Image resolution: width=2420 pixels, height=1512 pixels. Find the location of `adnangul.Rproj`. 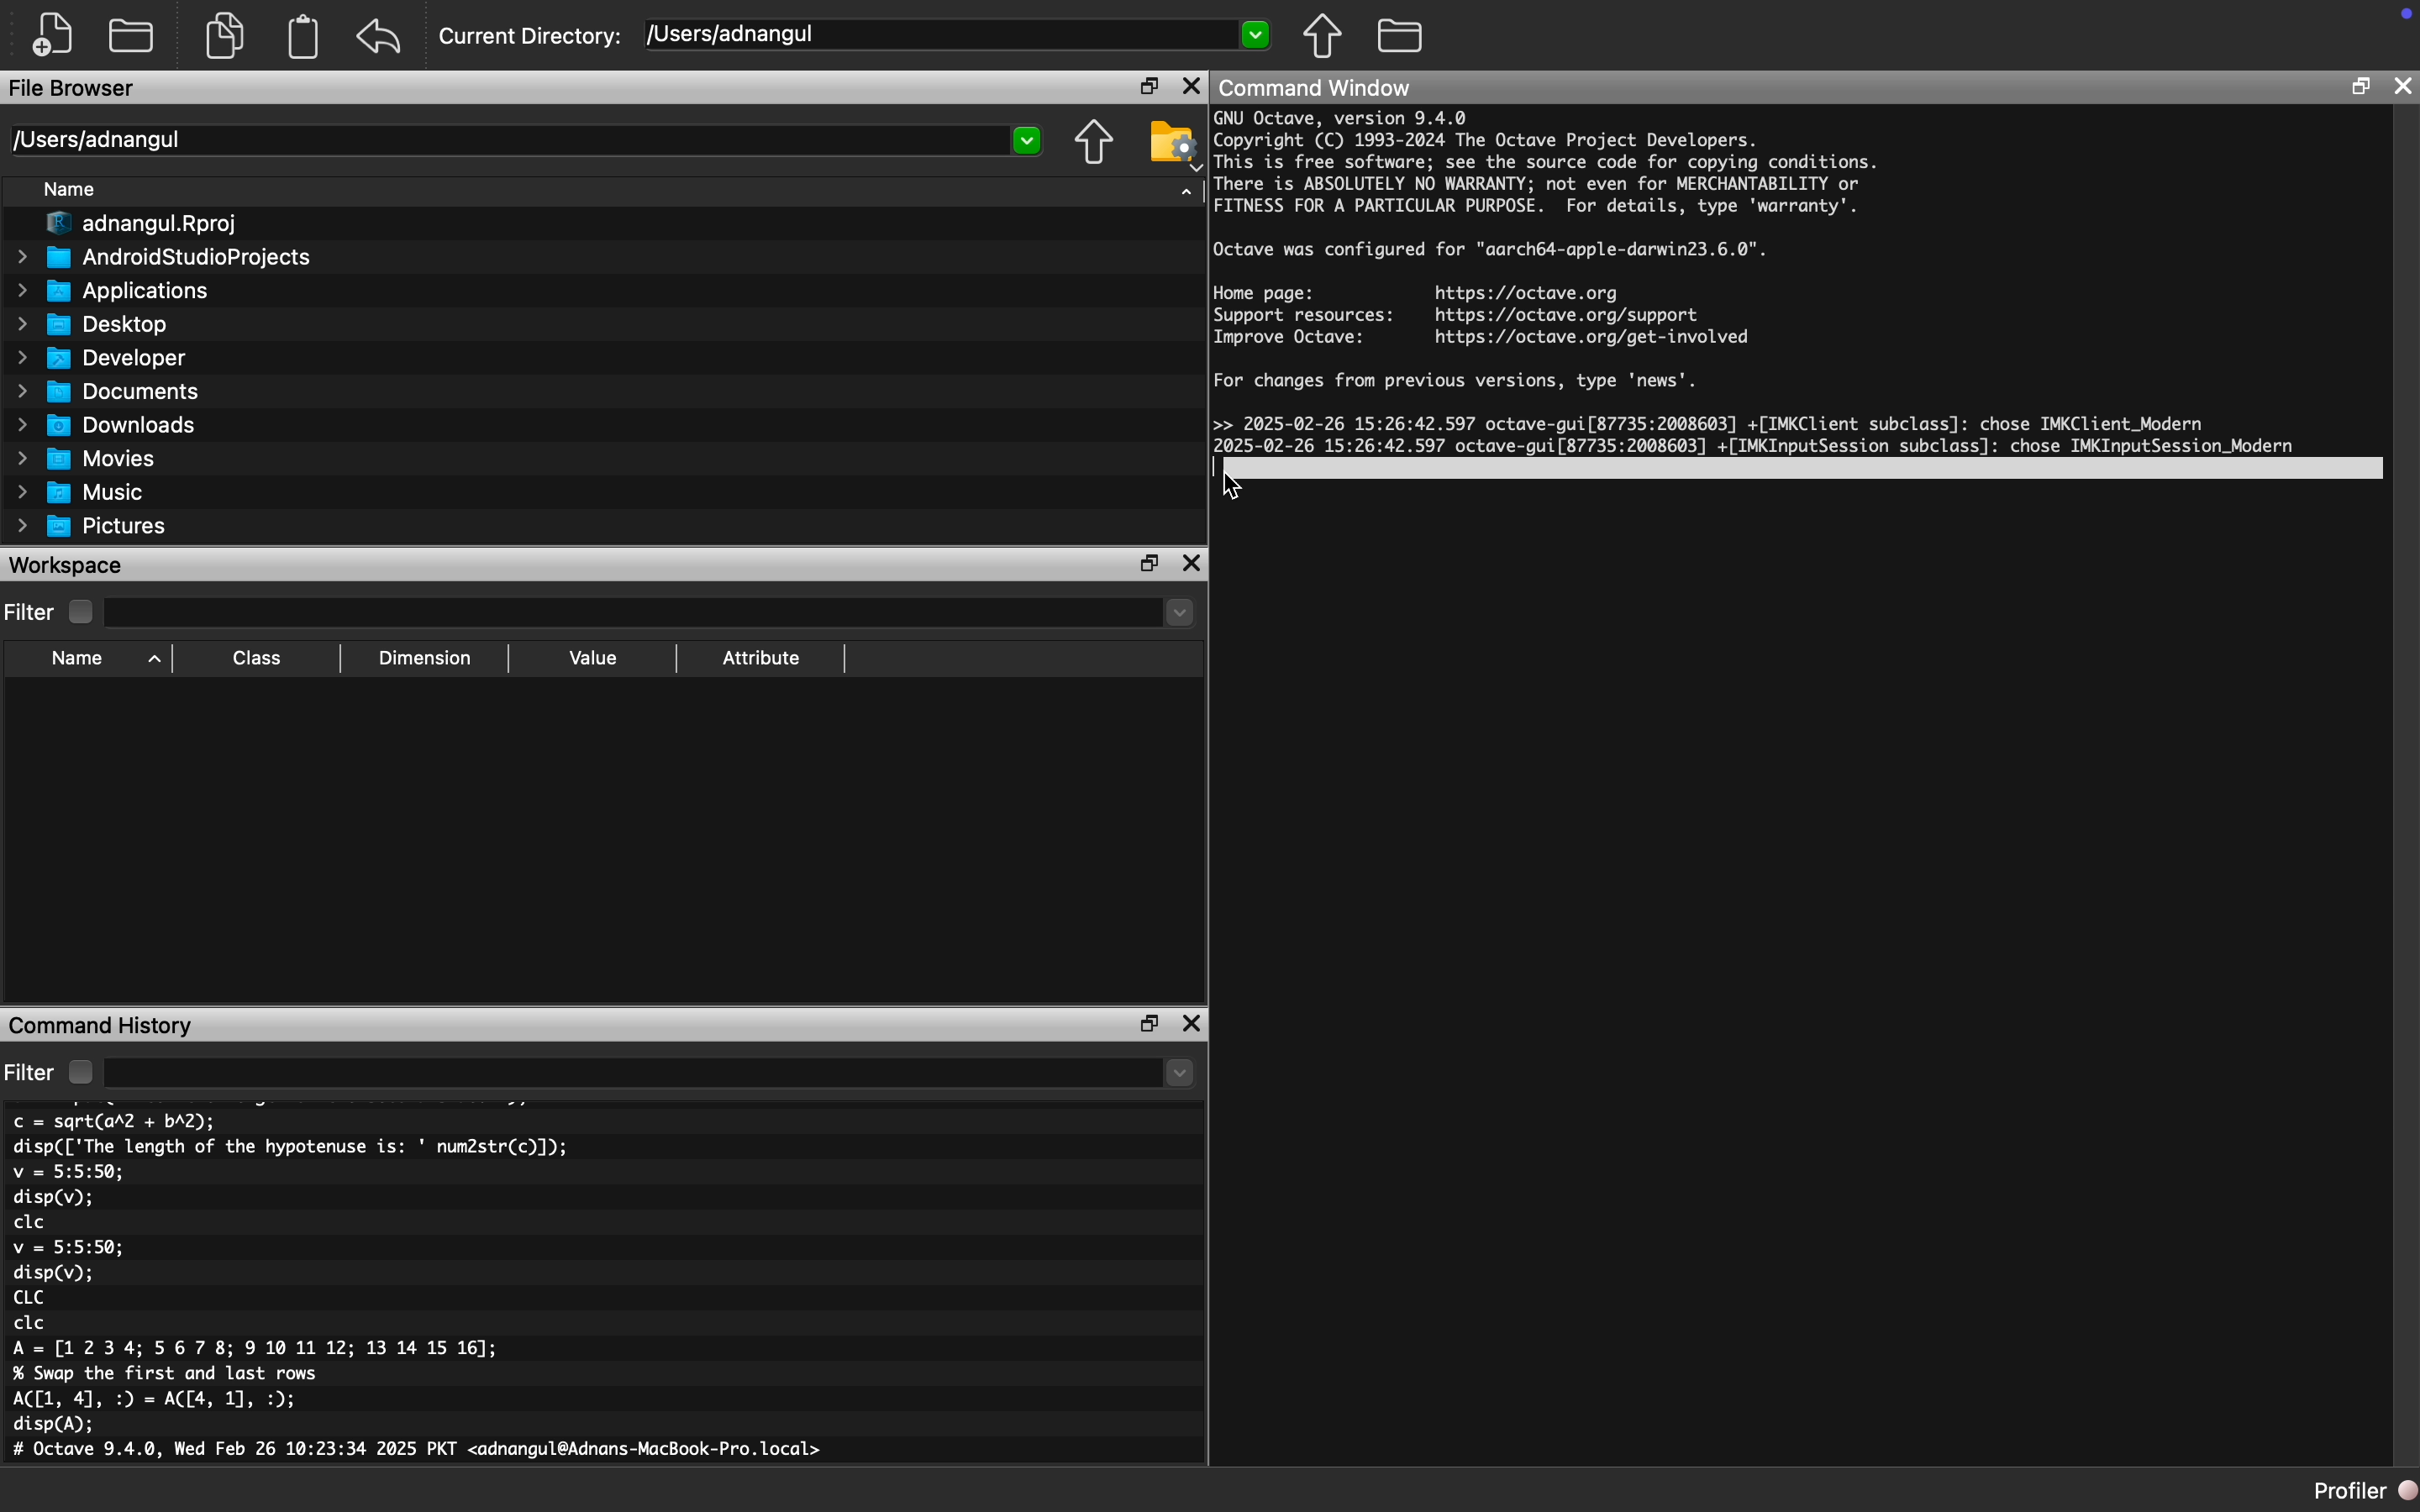

adnangul.Rproj is located at coordinates (133, 226).